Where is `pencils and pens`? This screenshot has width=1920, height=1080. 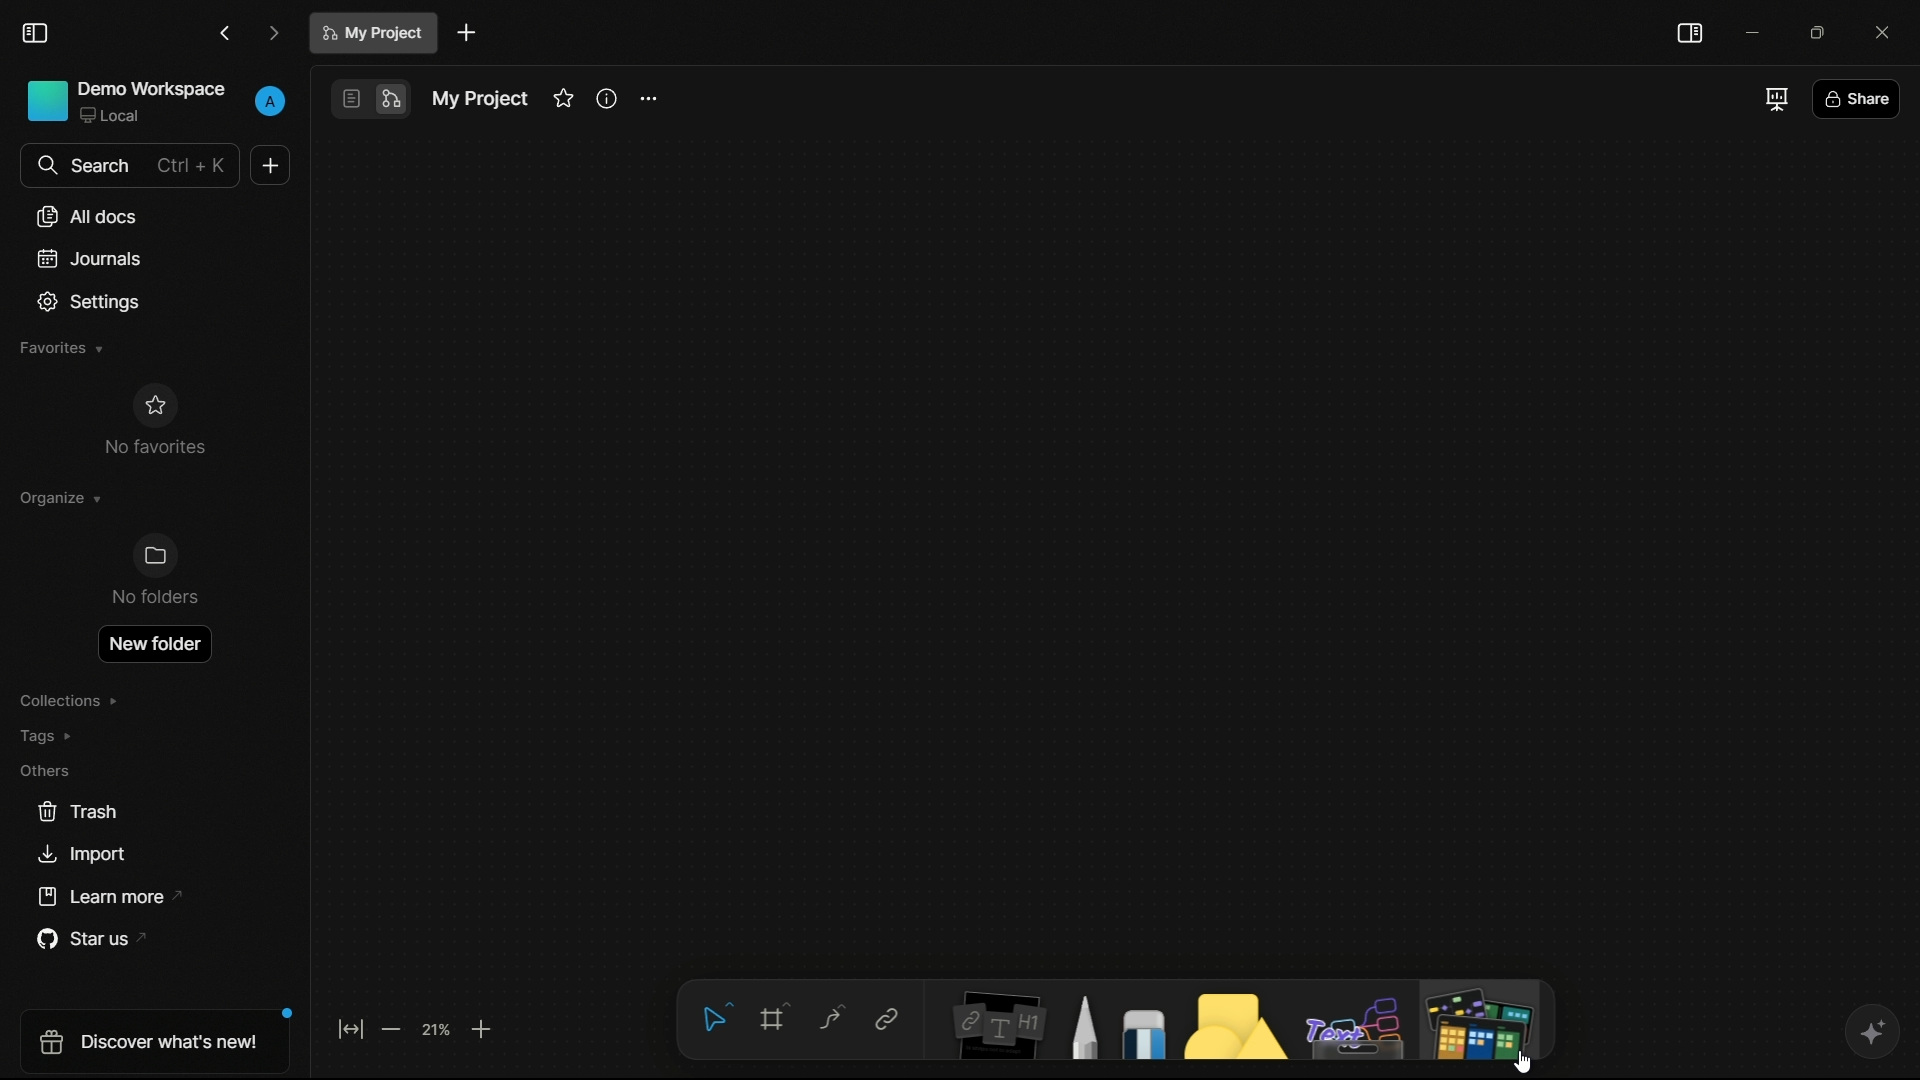
pencils and pens is located at coordinates (1087, 1027).